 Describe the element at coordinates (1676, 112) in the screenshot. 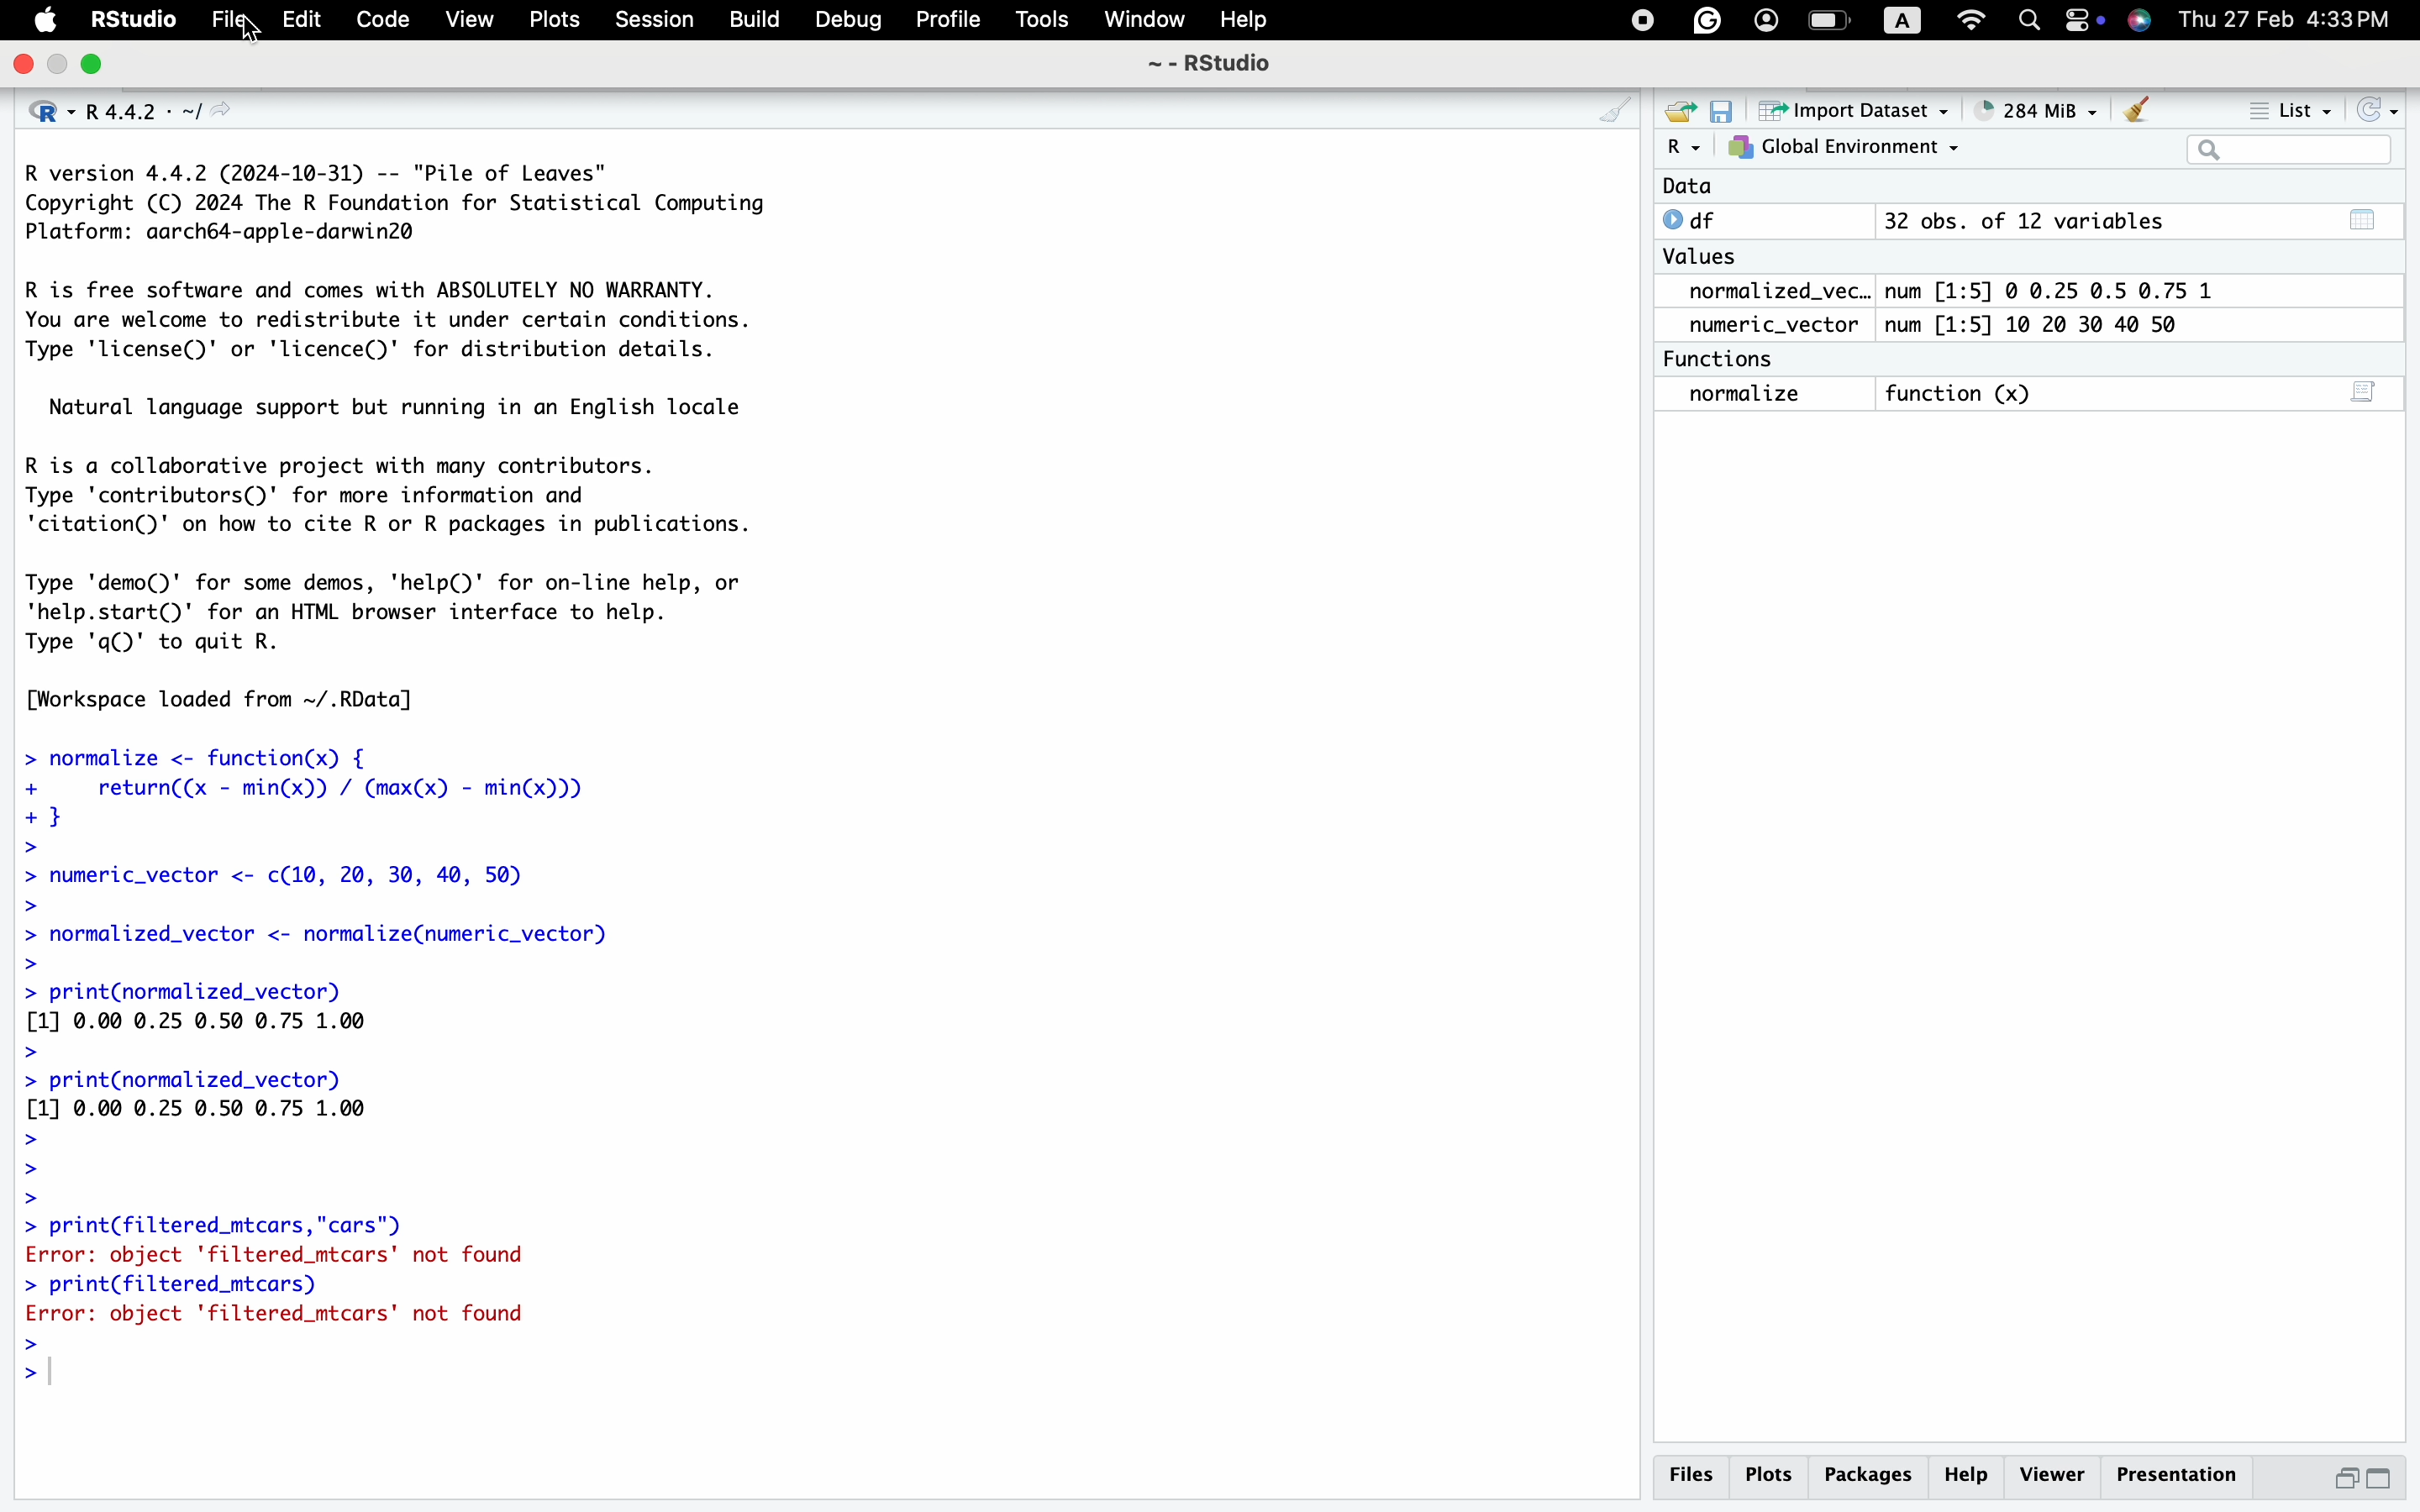

I see `SHARE` at that location.